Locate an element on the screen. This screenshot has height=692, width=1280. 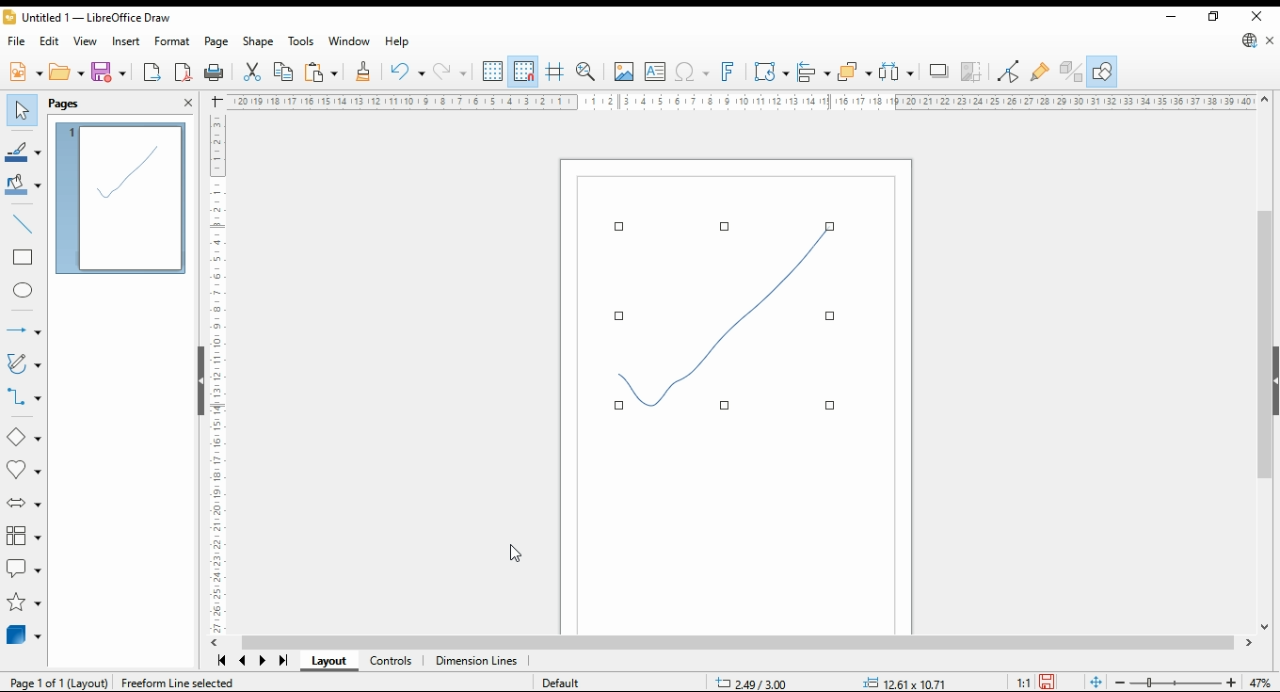
crop image is located at coordinates (972, 71).